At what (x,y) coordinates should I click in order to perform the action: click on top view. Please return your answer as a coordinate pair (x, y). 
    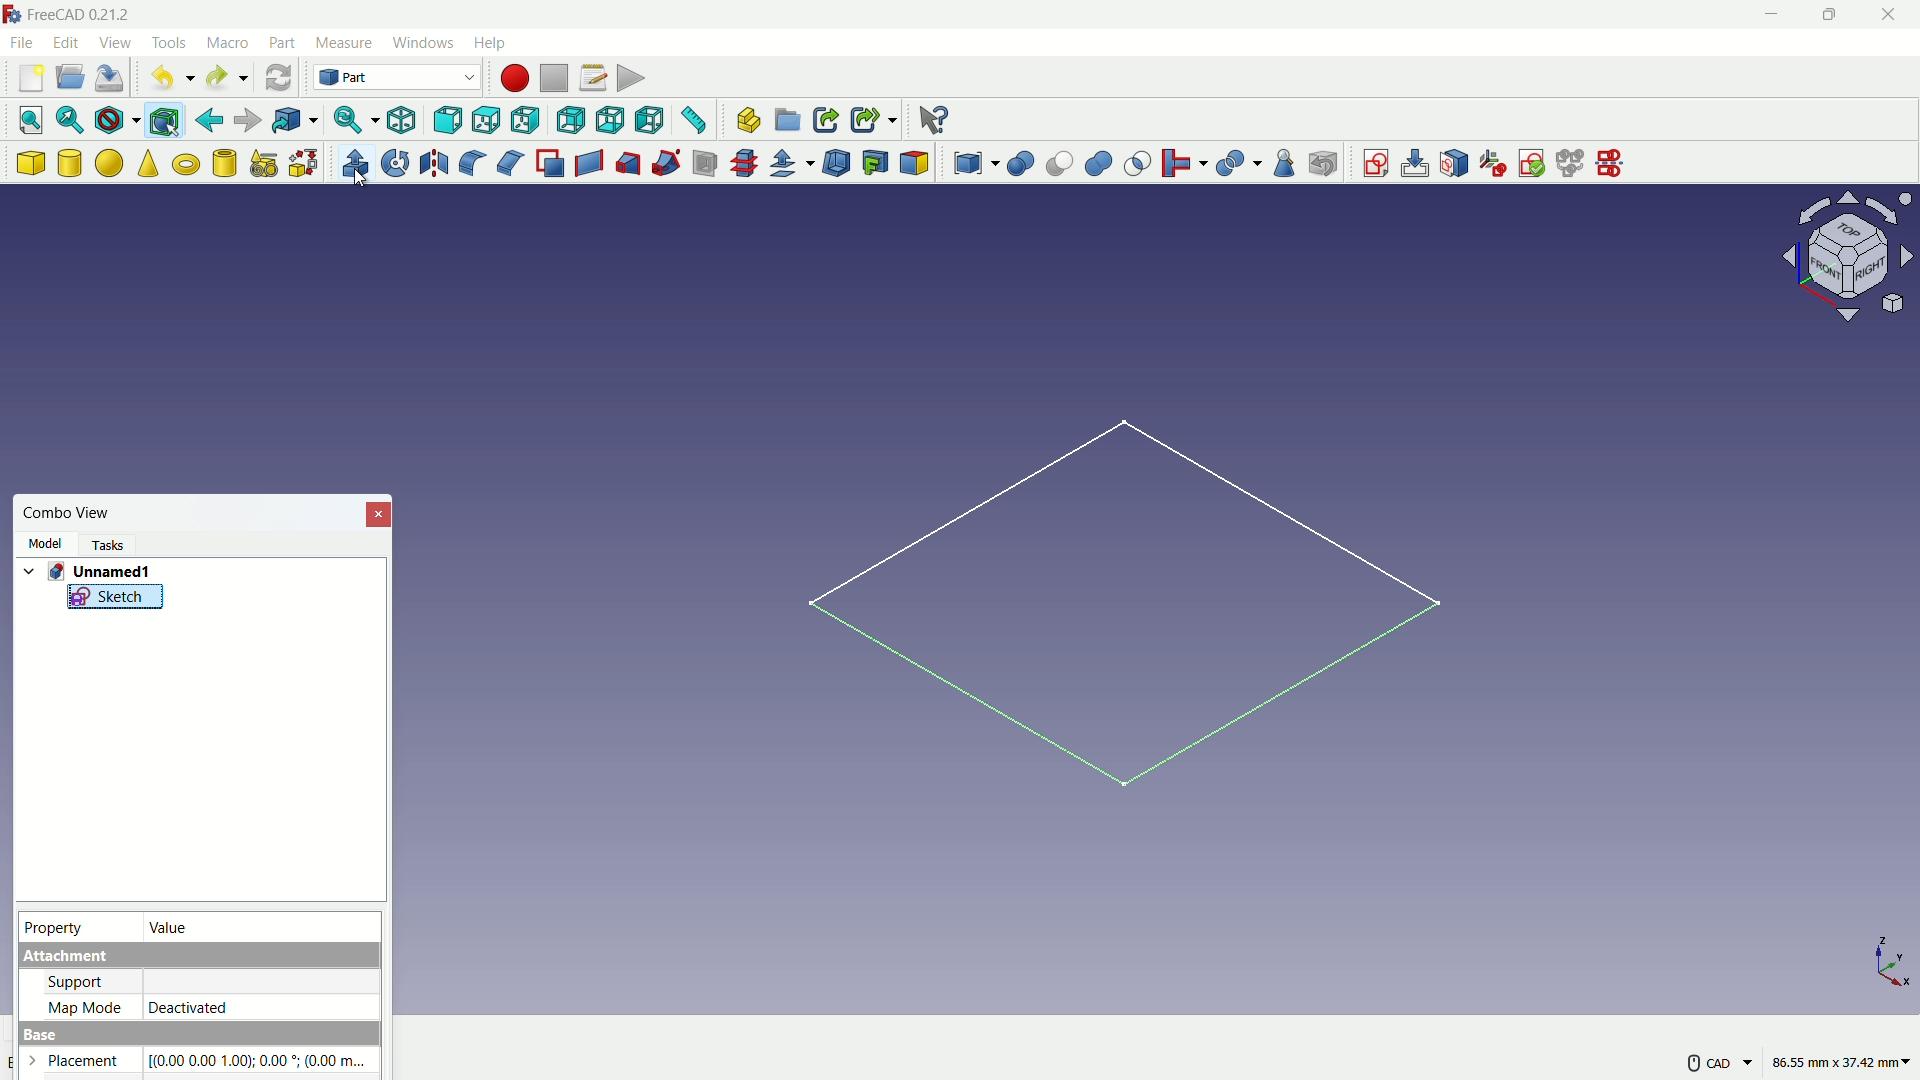
    Looking at the image, I should click on (485, 119).